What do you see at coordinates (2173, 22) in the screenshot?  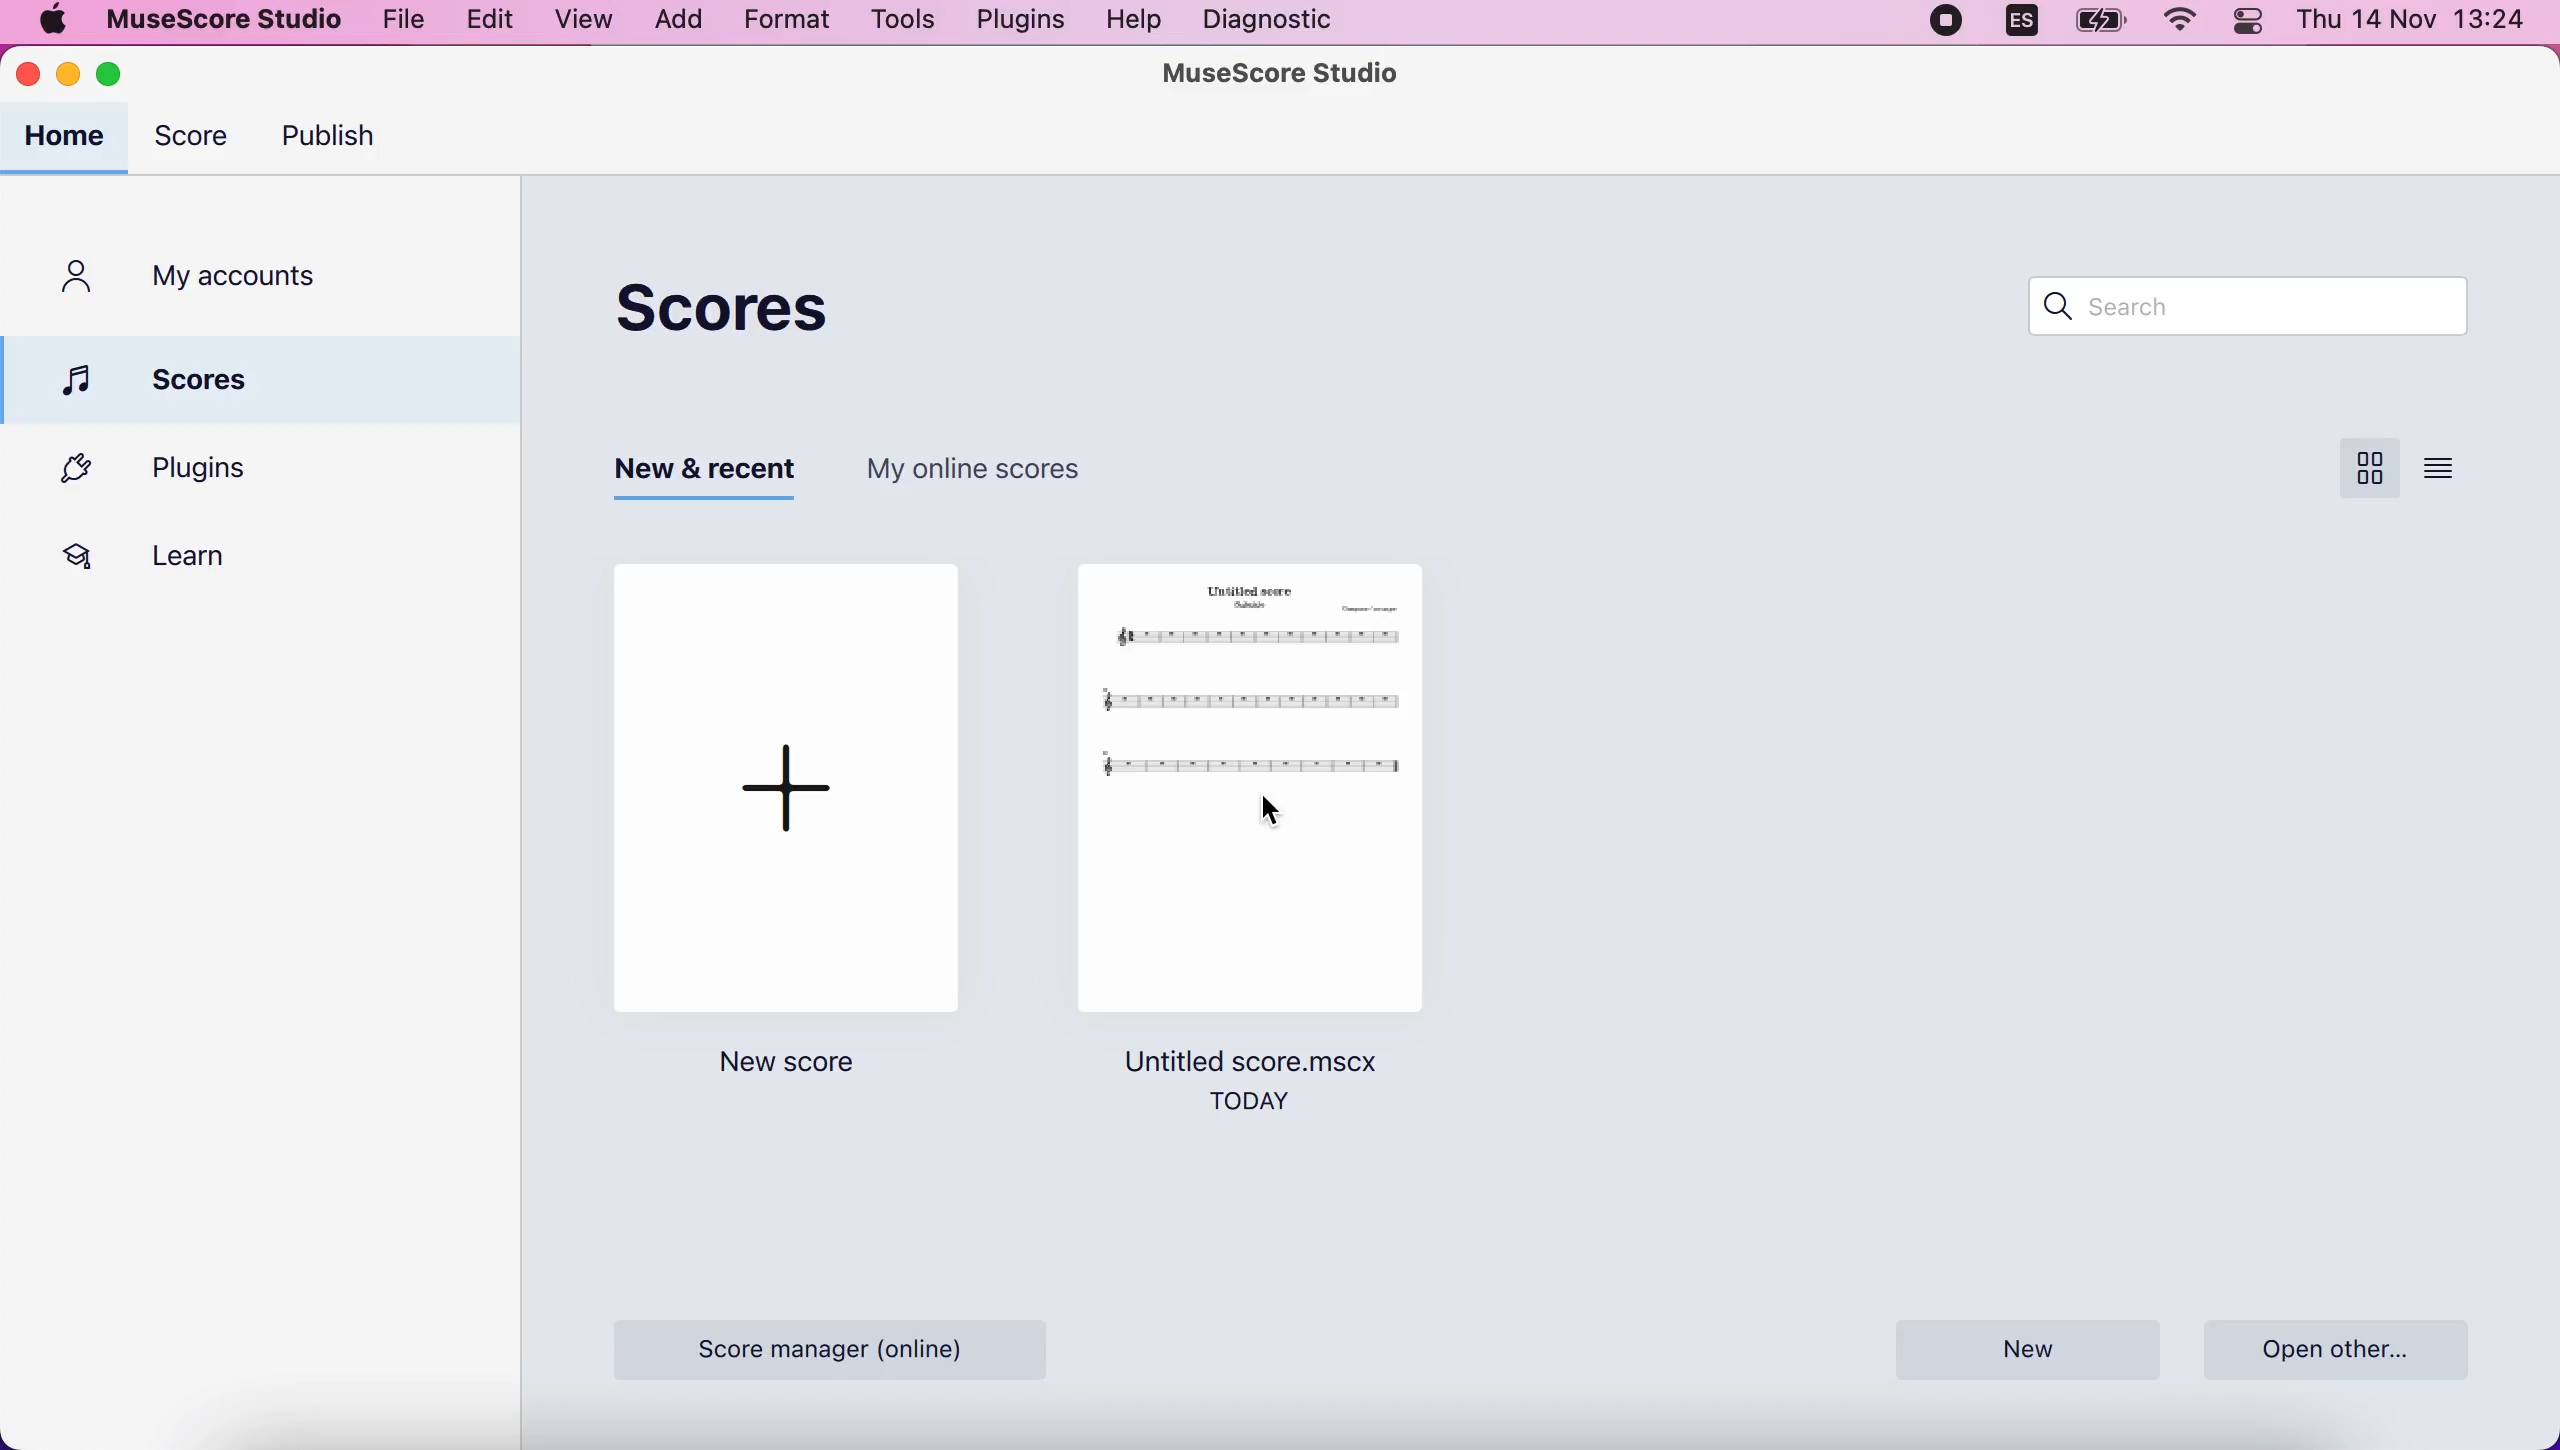 I see `wifi` at bounding box center [2173, 22].